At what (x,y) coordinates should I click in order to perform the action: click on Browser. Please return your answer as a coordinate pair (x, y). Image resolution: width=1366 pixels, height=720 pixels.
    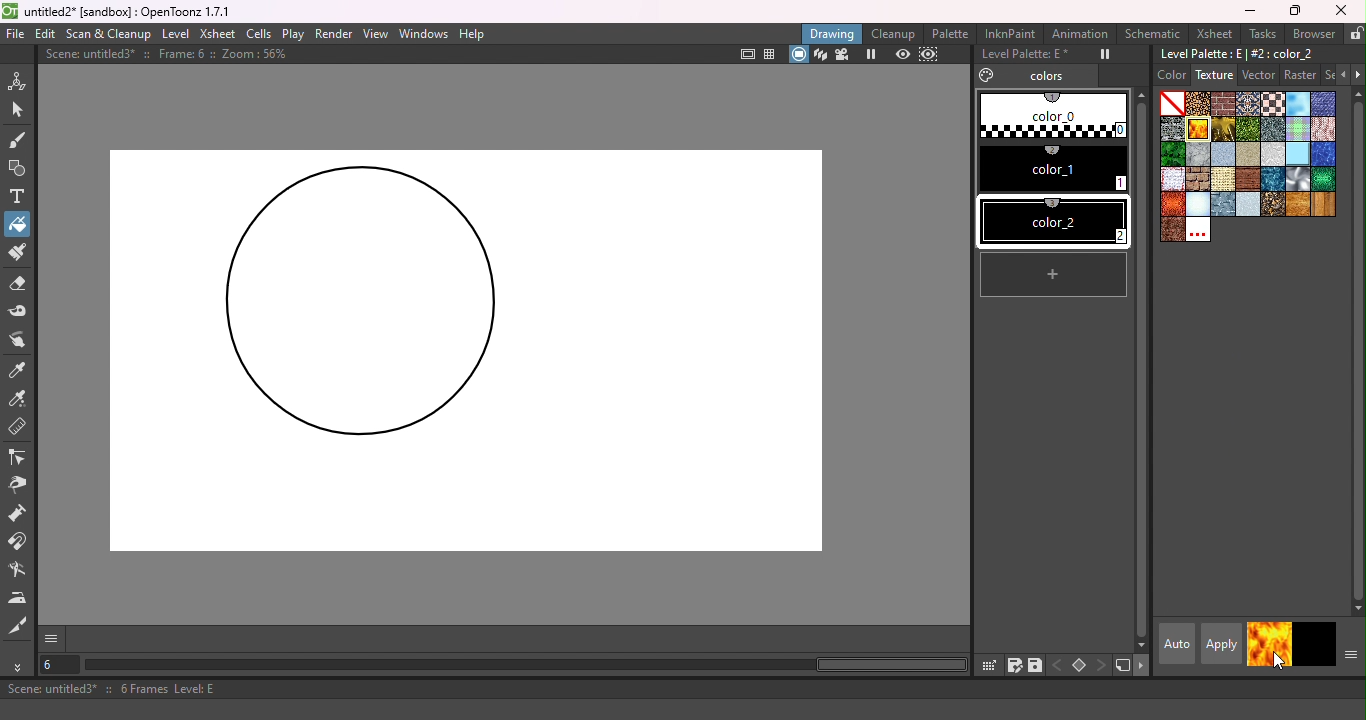
    Looking at the image, I should click on (1312, 35).